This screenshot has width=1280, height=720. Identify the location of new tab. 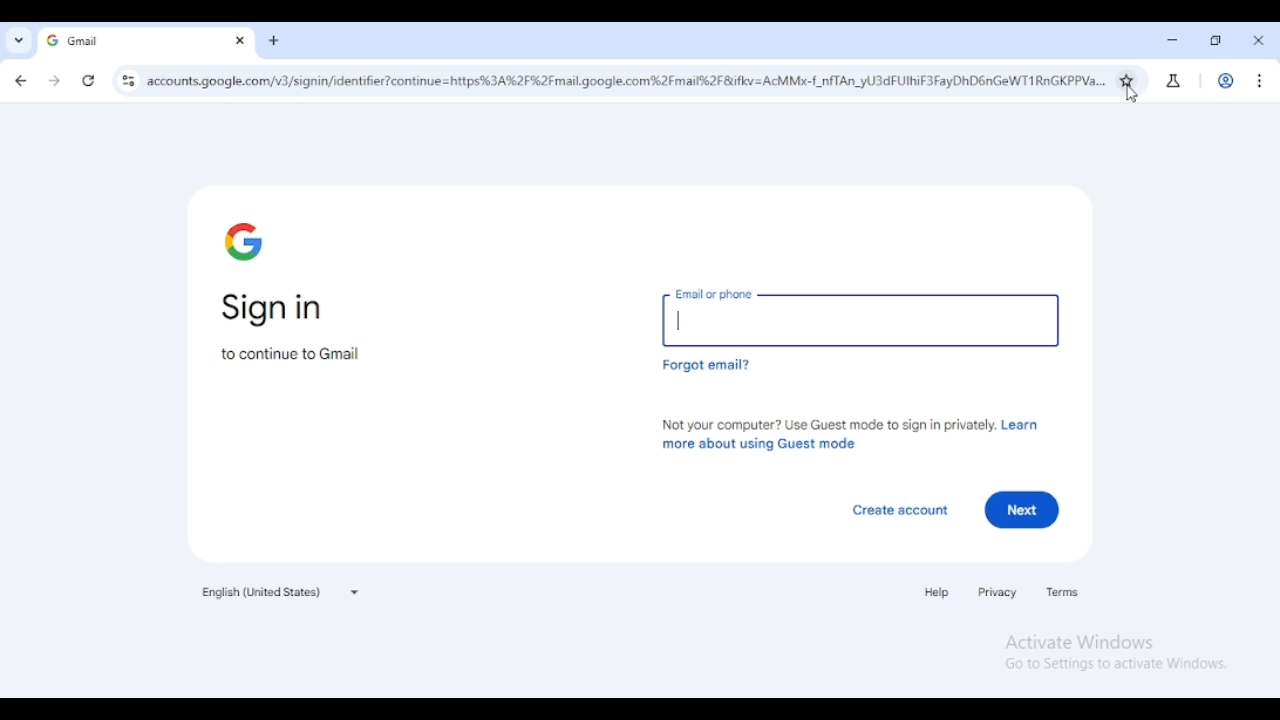
(274, 41).